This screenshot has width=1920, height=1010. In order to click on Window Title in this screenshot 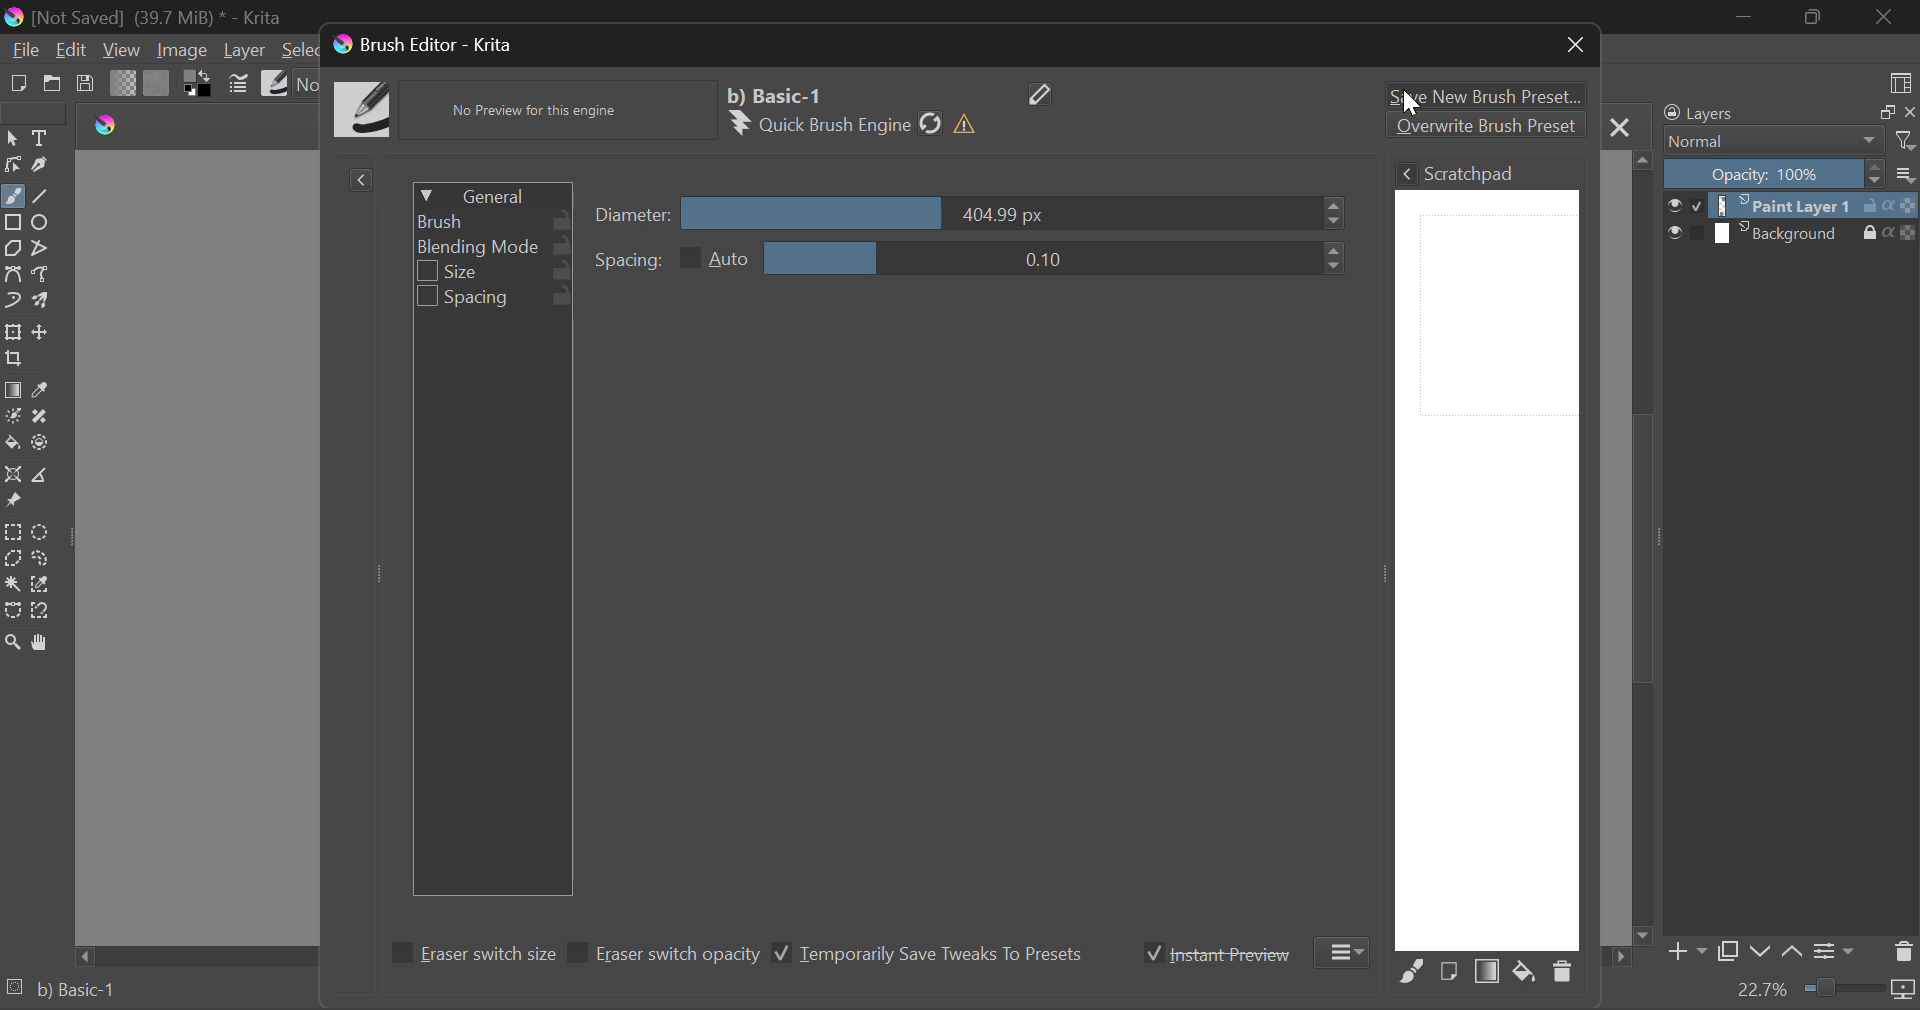, I will do `click(422, 45)`.